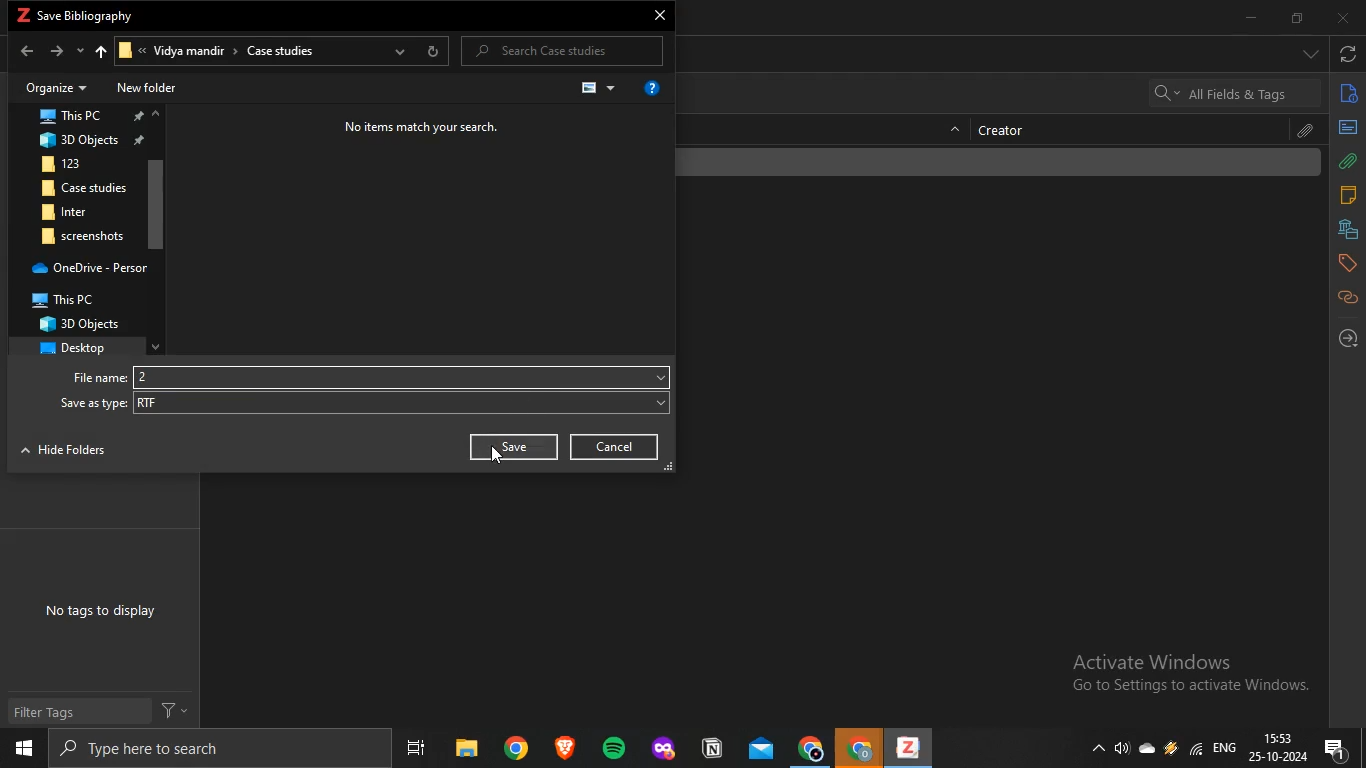 The image size is (1366, 768). What do you see at coordinates (102, 612) in the screenshot?
I see `No tags to display` at bounding box center [102, 612].